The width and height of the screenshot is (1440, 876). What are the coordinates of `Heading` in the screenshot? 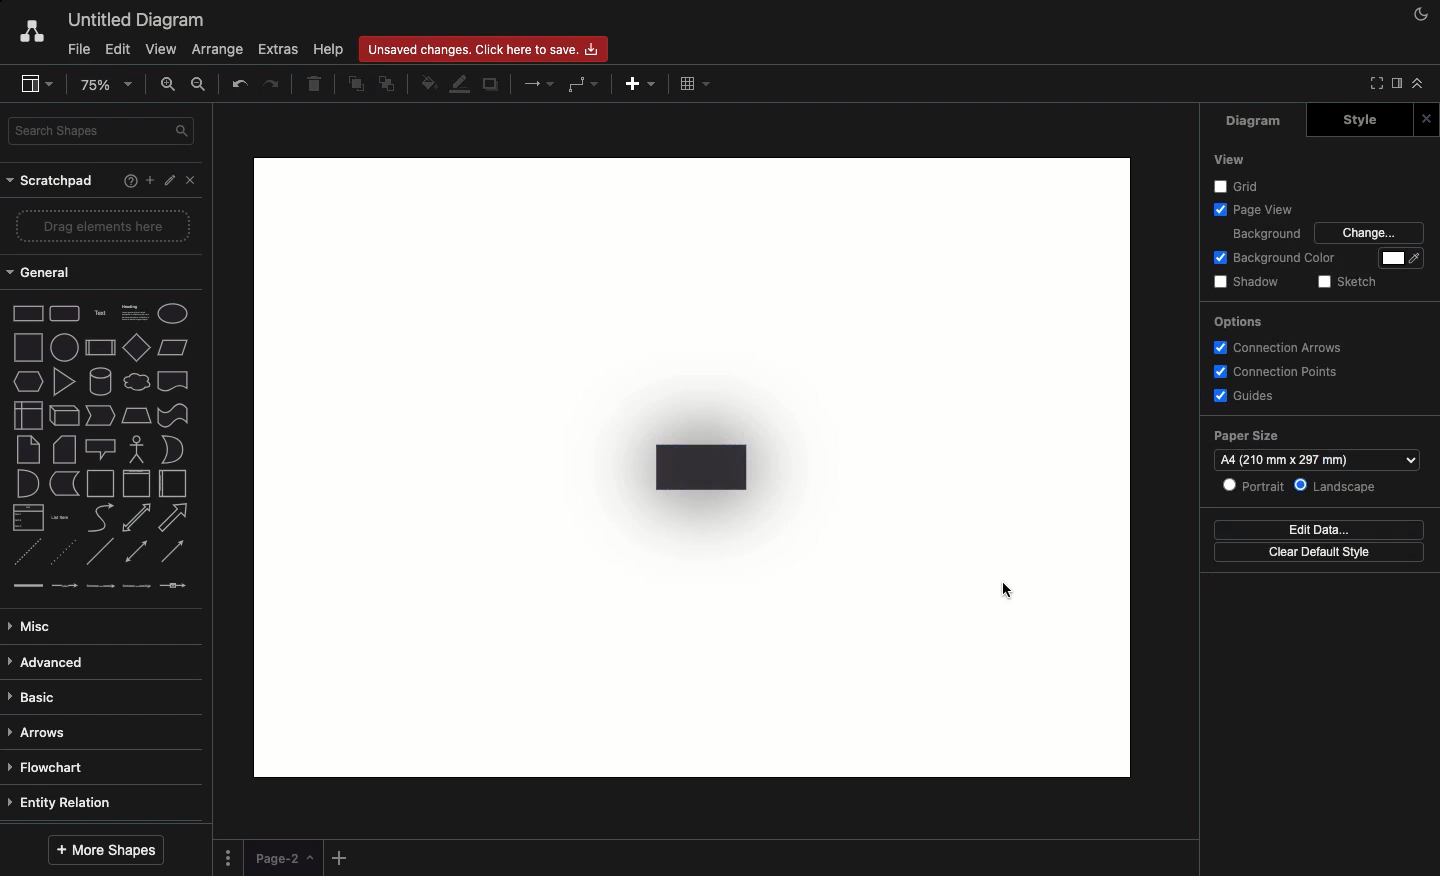 It's located at (134, 316).